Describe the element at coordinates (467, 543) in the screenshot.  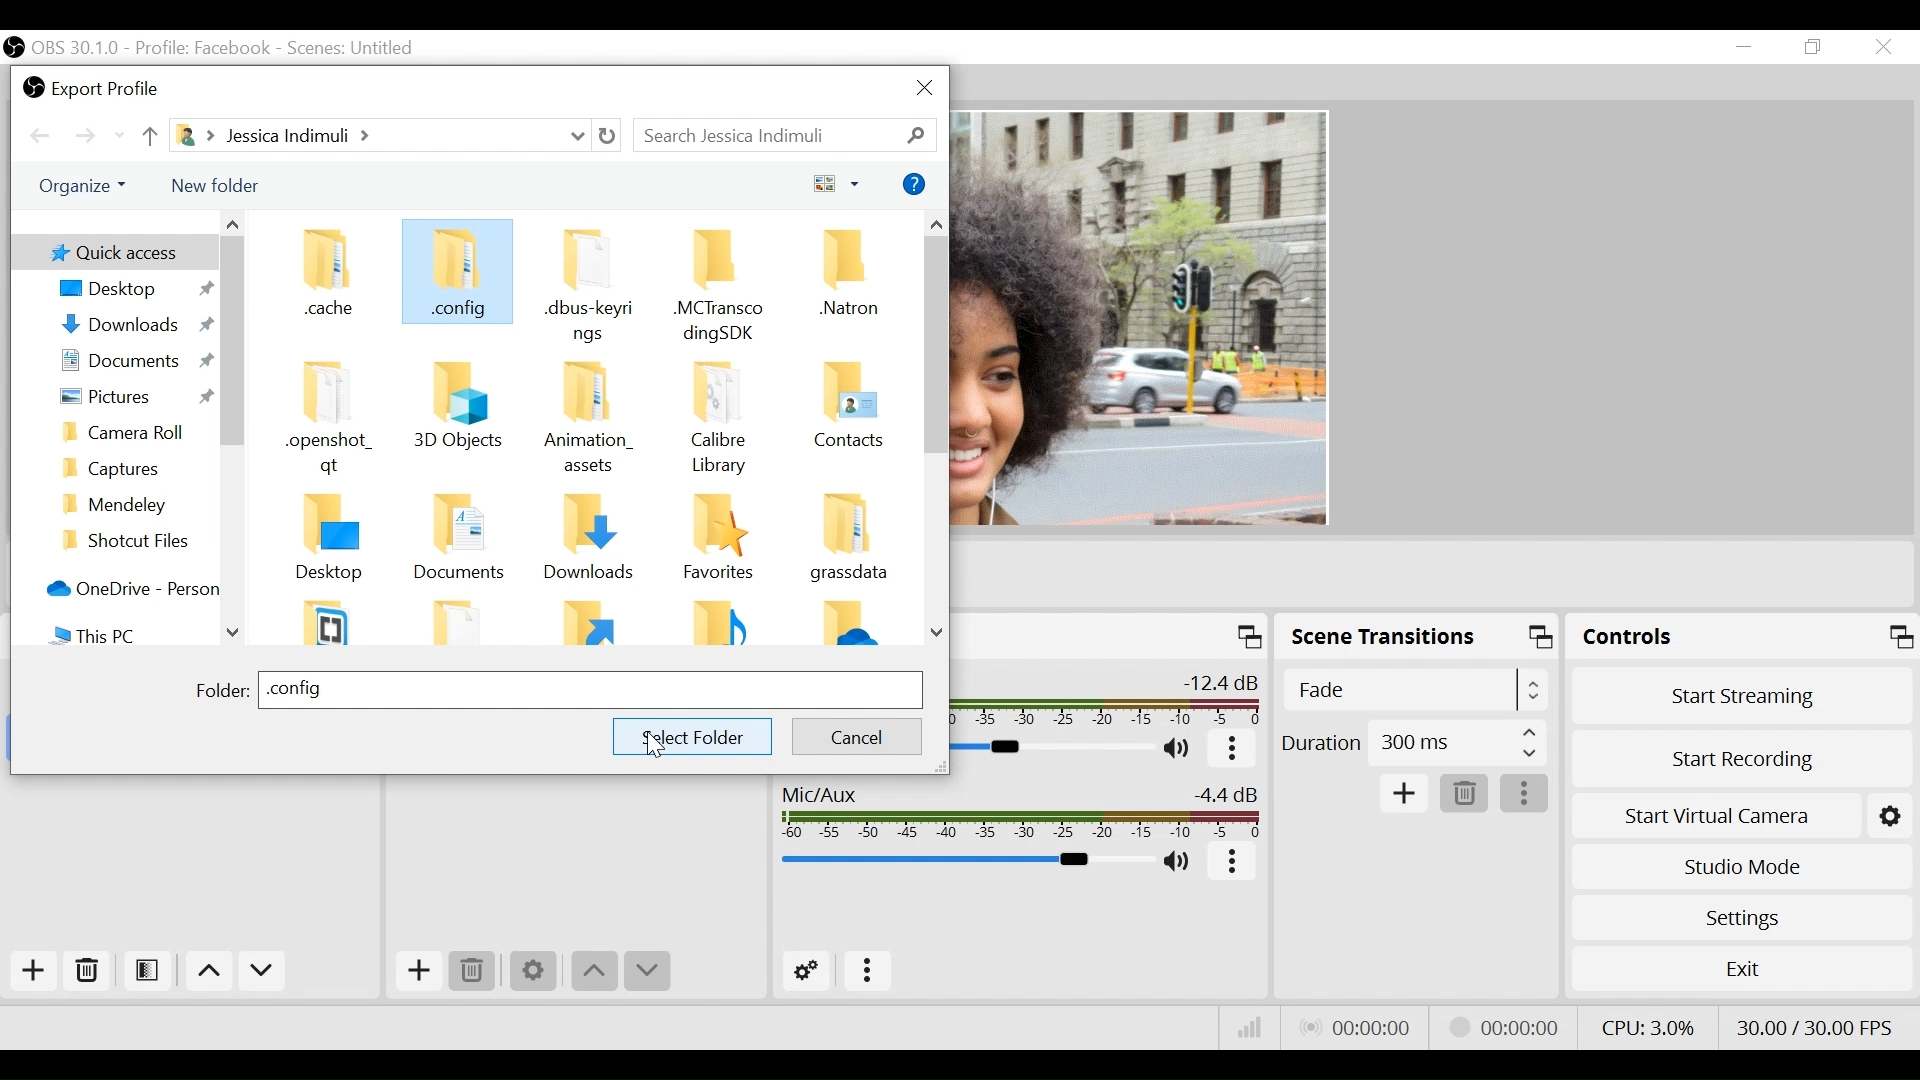
I see `Folder` at that location.